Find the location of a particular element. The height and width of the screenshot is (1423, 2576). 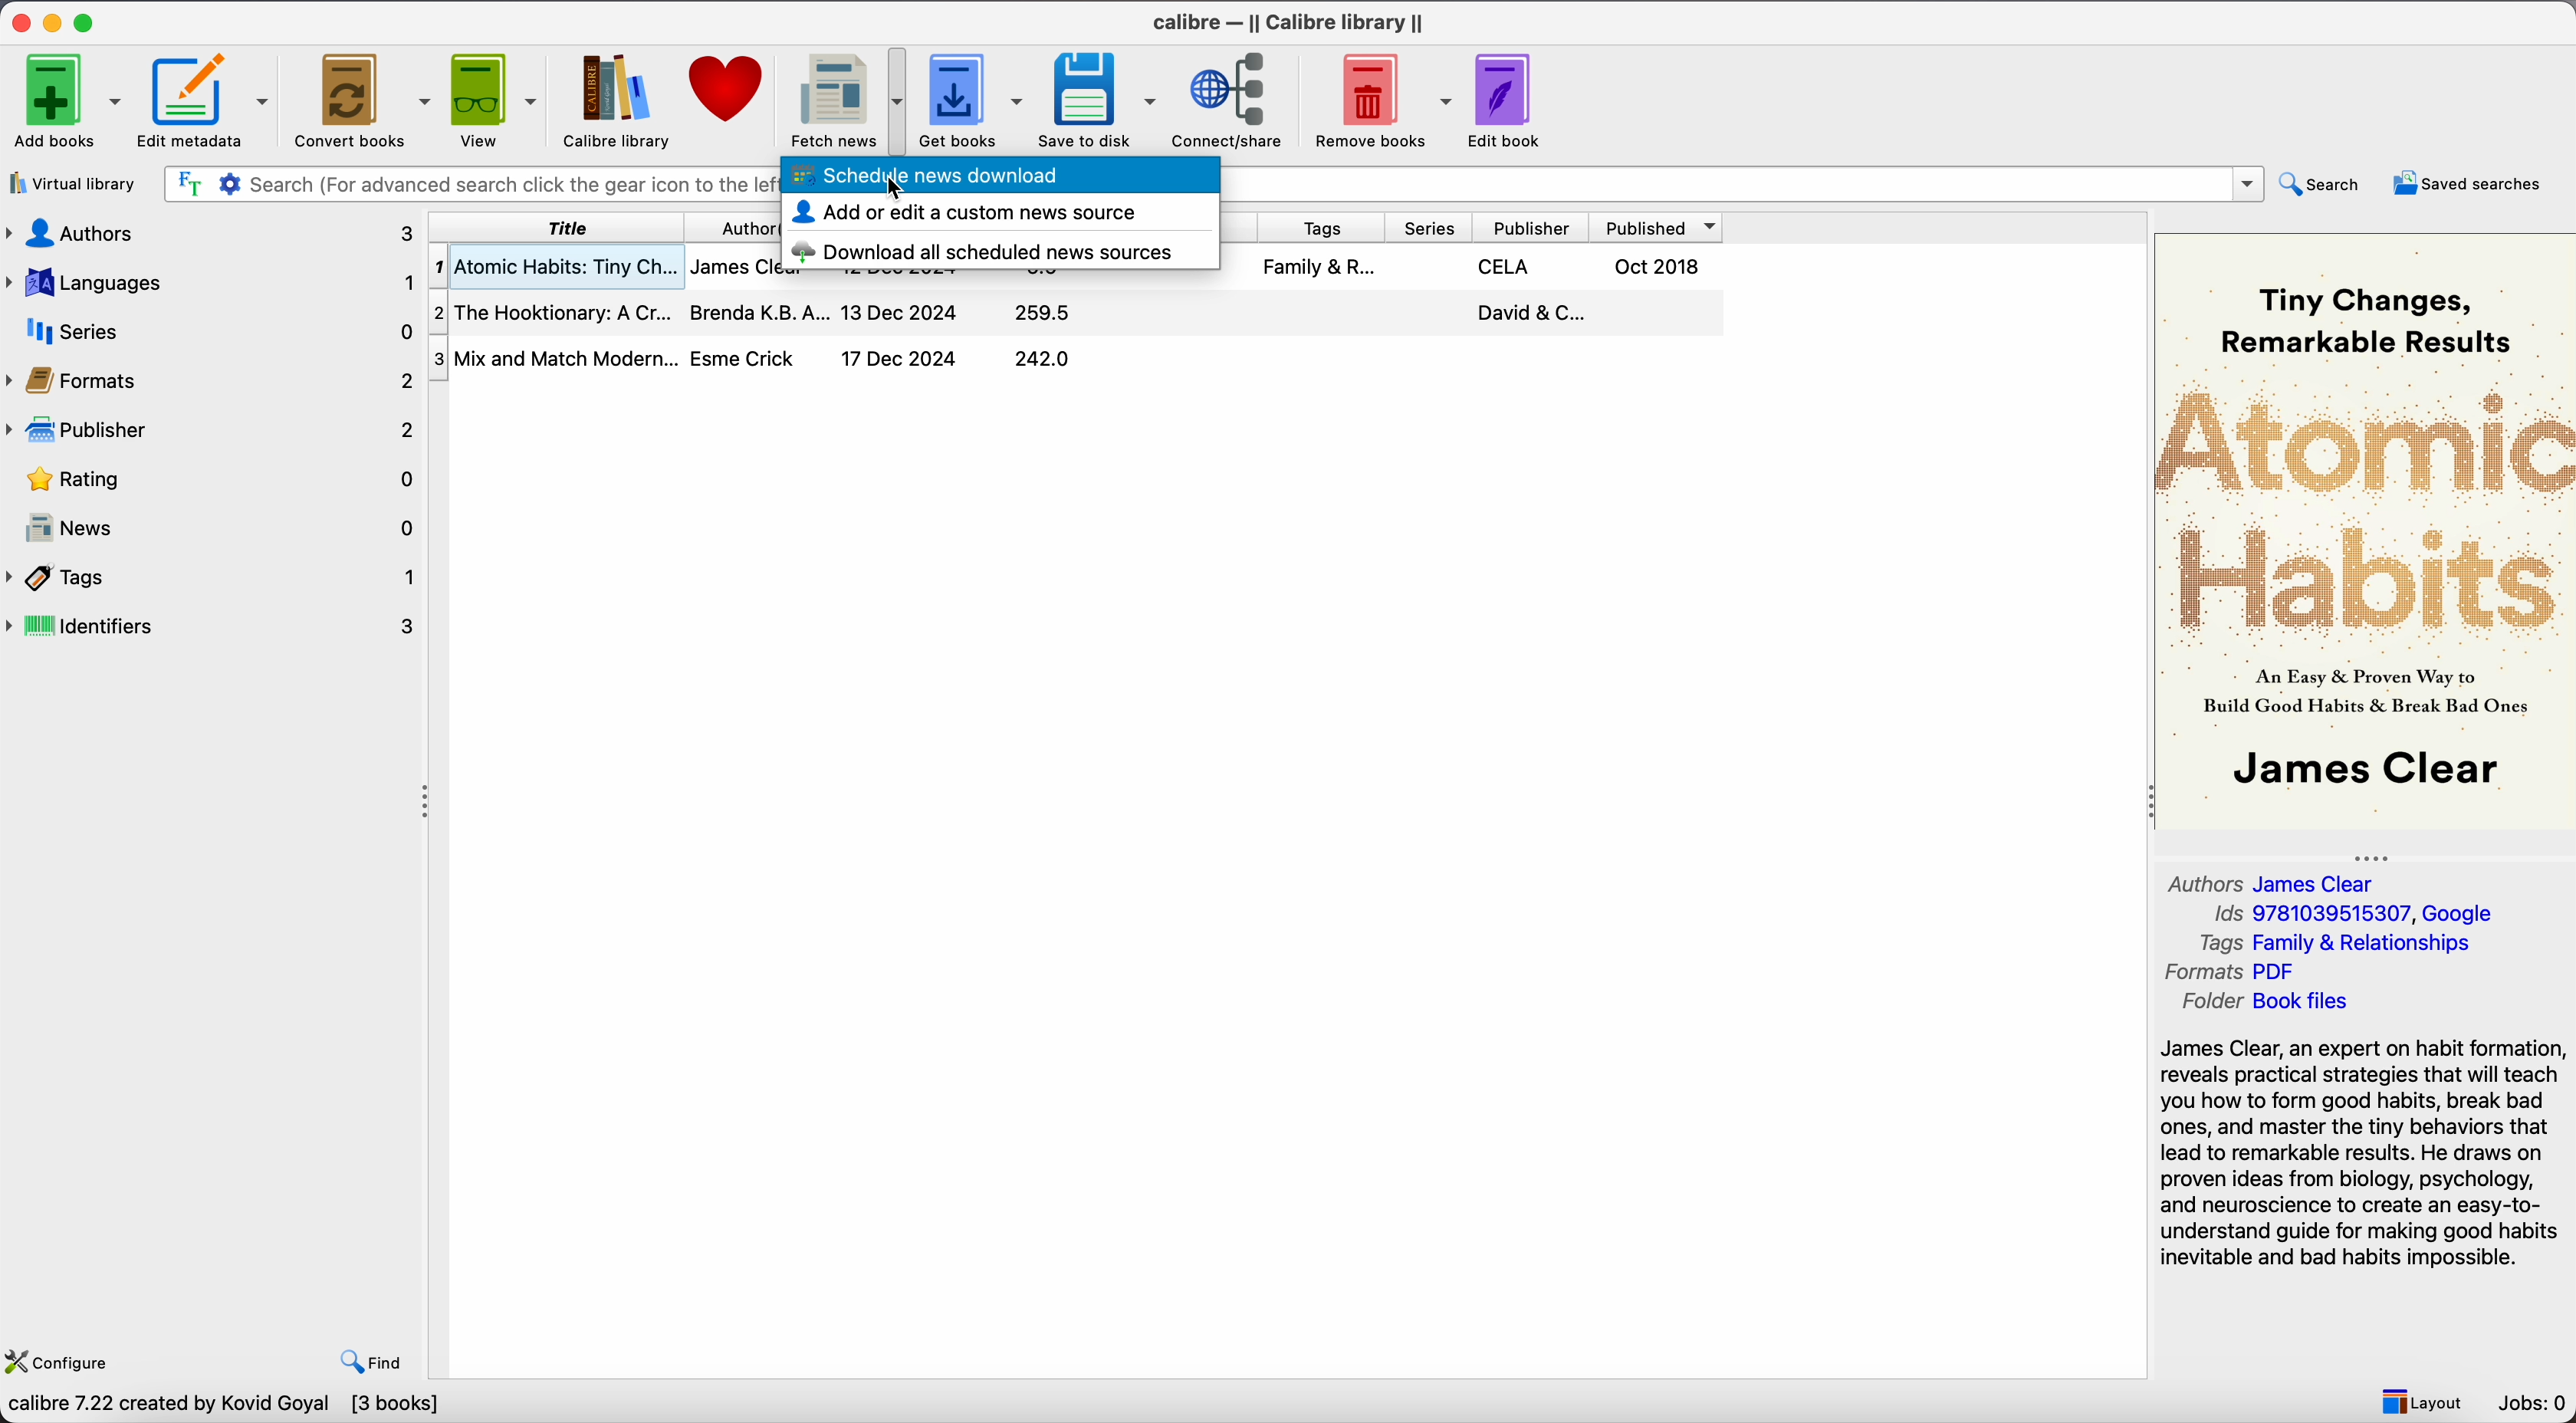

connect/share is located at coordinates (1233, 99).